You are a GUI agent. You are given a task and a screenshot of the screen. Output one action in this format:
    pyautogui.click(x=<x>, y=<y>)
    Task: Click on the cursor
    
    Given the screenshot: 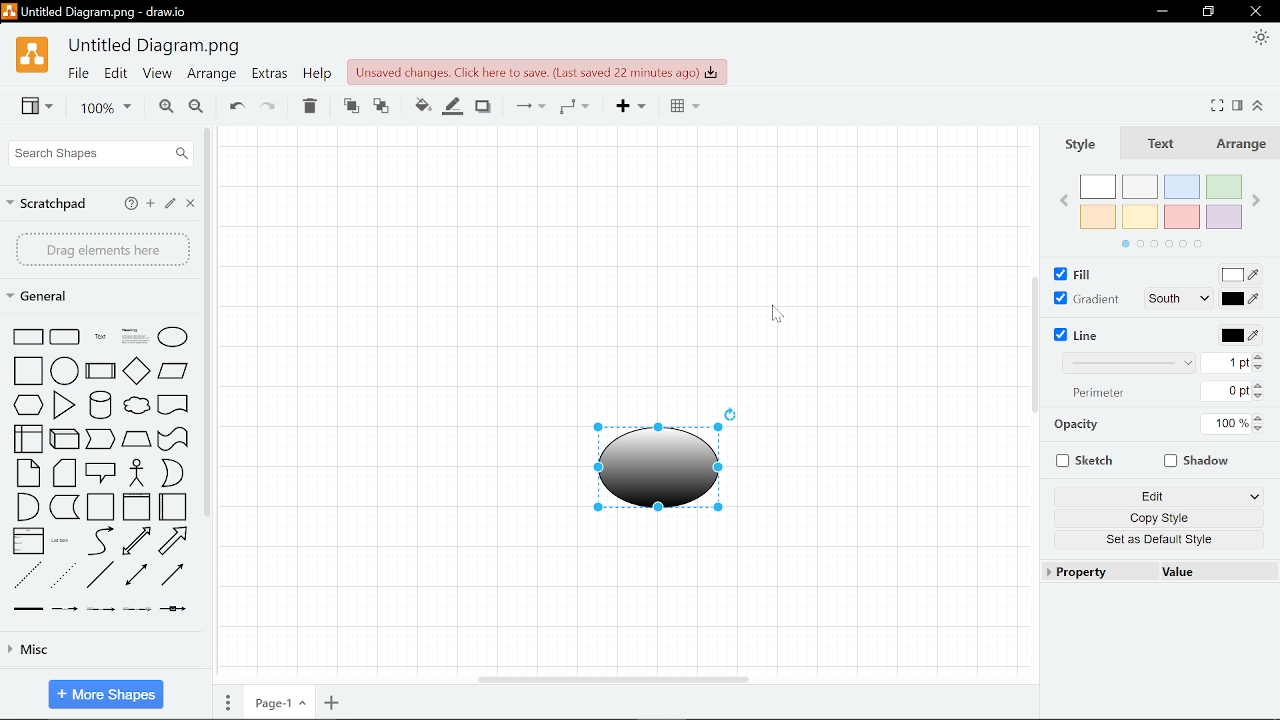 What is the action you would take?
    pyautogui.click(x=782, y=314)
    